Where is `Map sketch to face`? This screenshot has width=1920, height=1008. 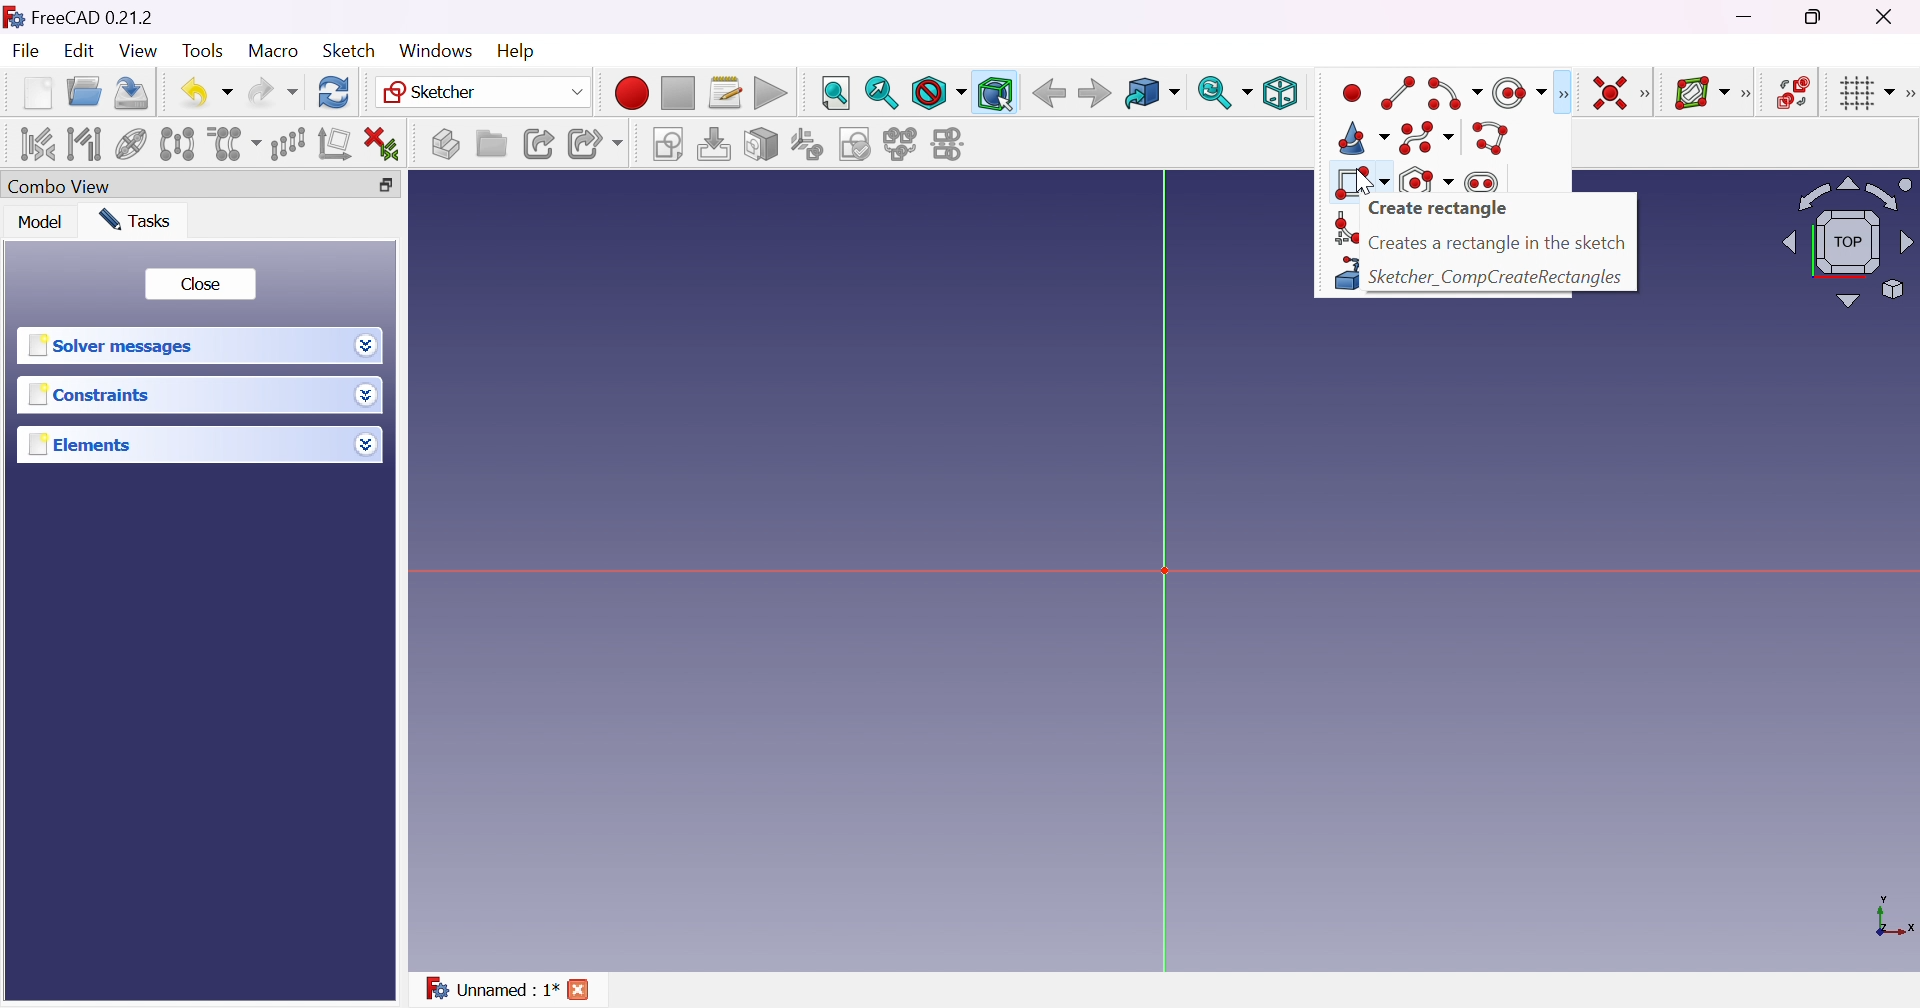
Map sketch to face is located at coordinates (760, 144).